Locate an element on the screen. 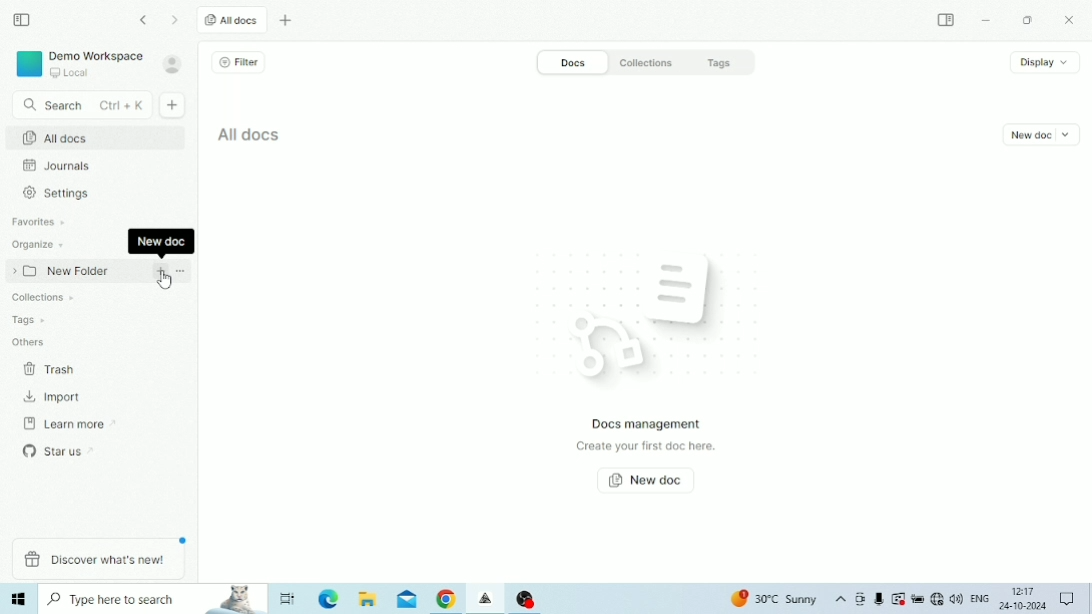 The image size is (1092, 614). Language is located at coordinates (979, 597).